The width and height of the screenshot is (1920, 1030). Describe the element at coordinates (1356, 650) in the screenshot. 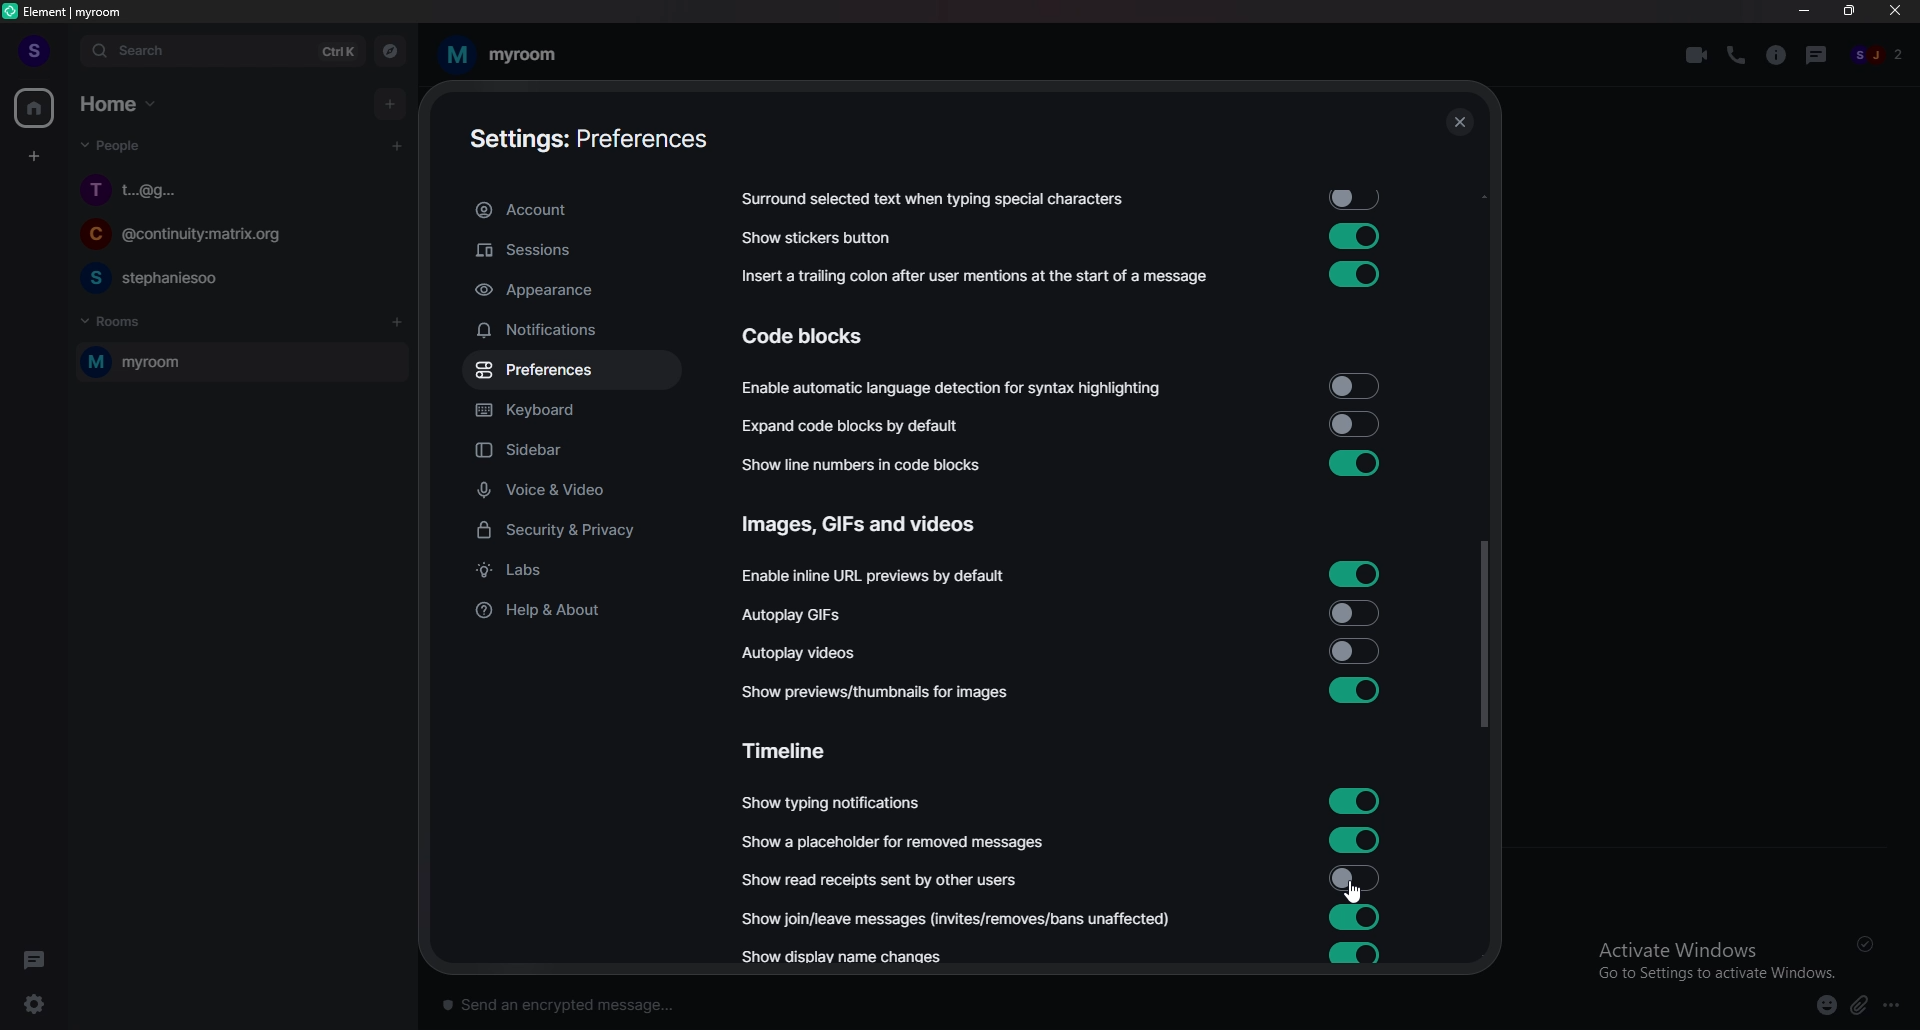

I see `toggle` at that location.